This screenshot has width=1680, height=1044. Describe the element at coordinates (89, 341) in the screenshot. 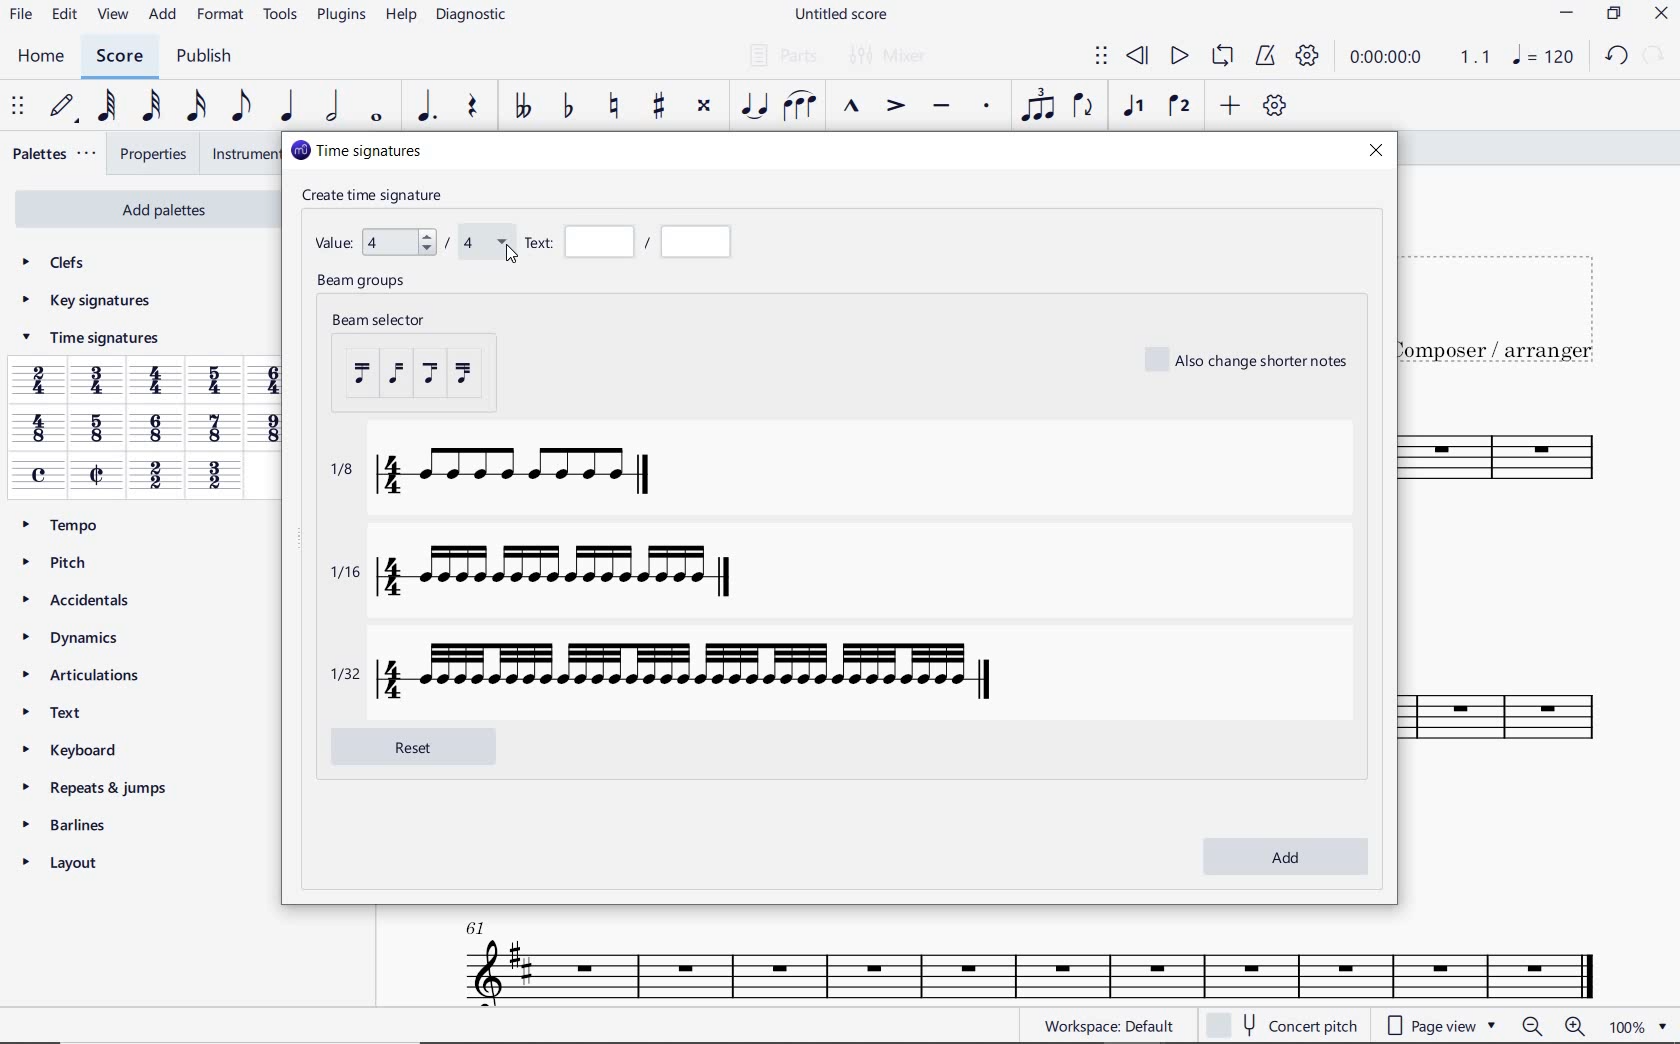

I see `TIME SIGNATURES` at that location.